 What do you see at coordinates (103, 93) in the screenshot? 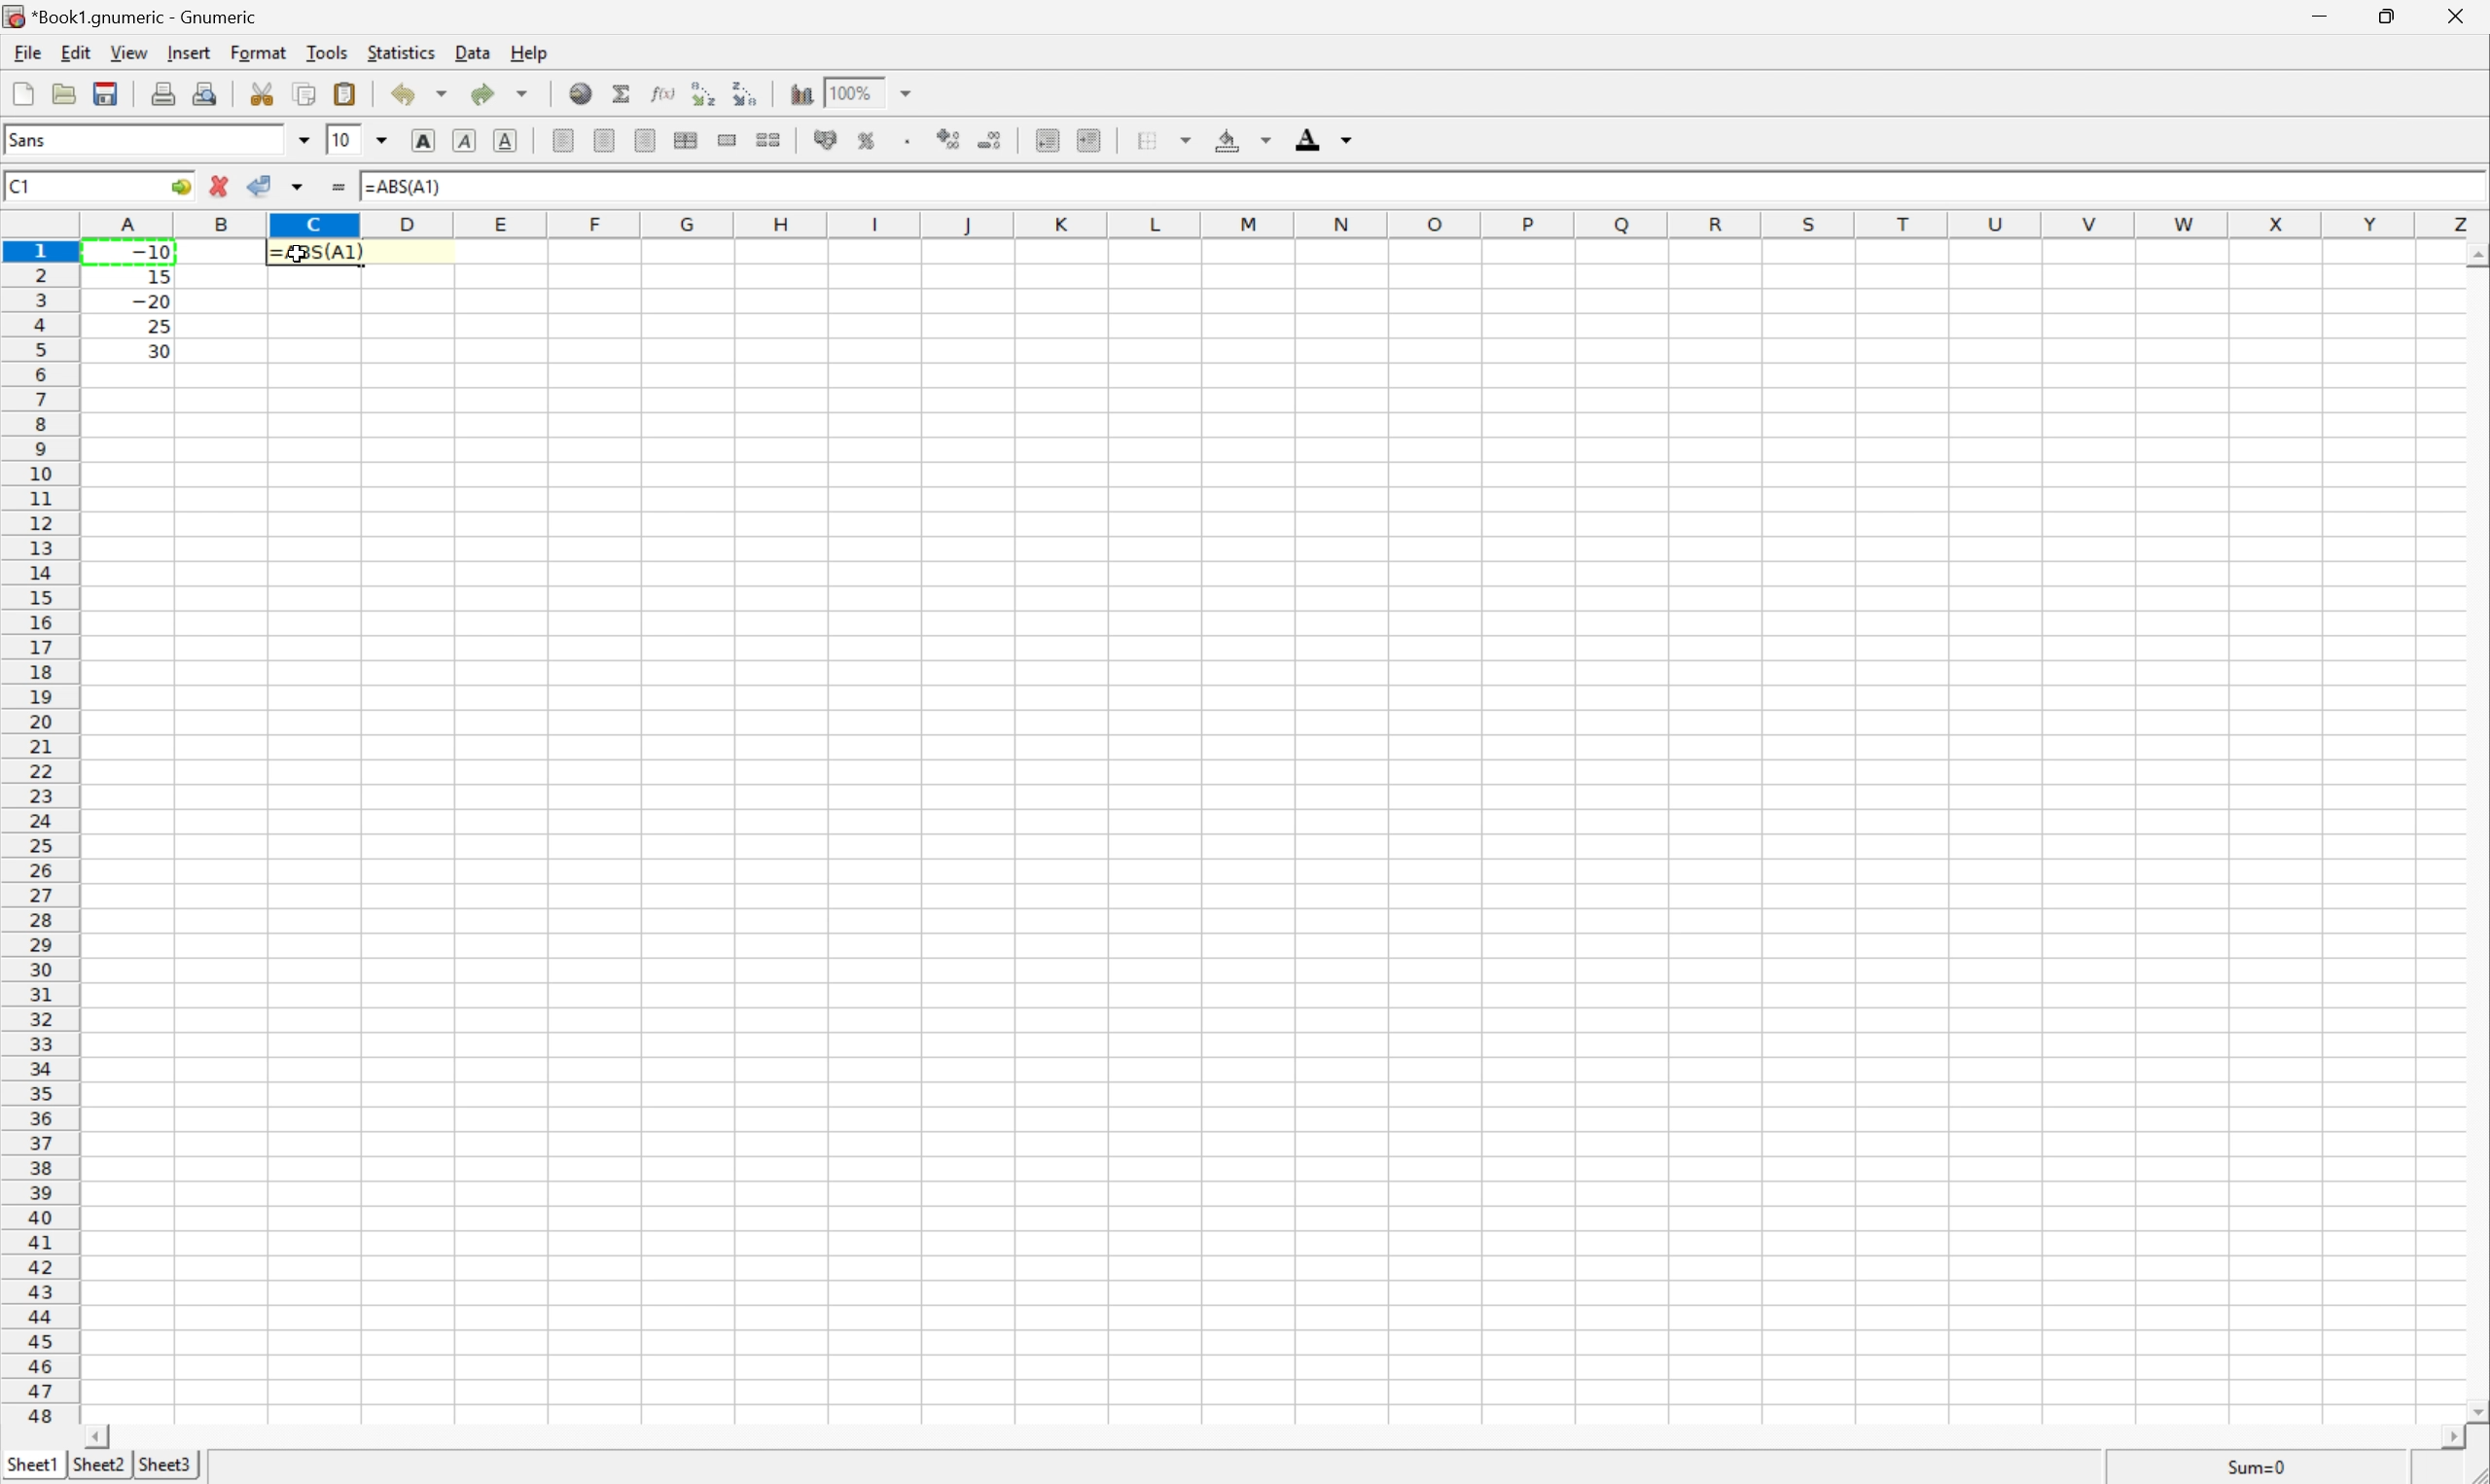
I see `Open mobile file` at bounding box center [103, 93].